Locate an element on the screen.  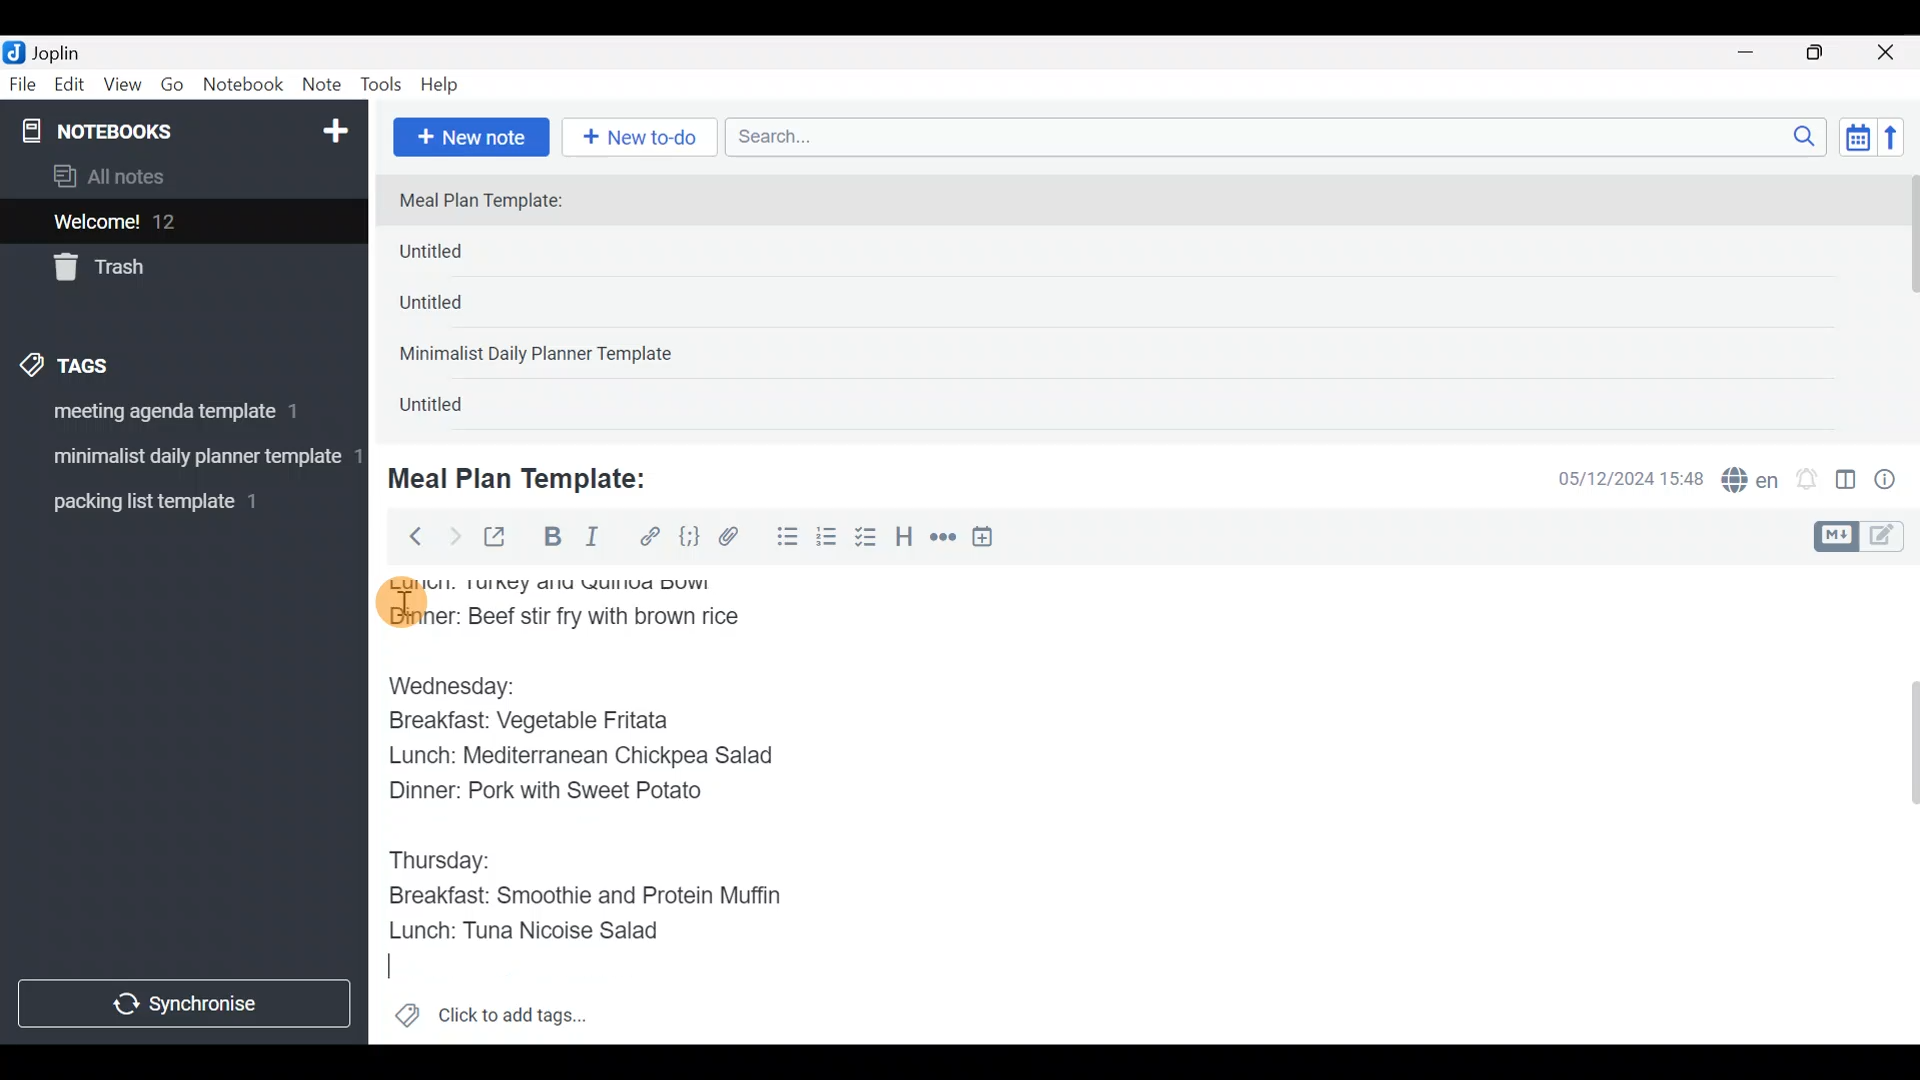
Lunch: Tuna Nicoise Salad is located at coordinates (541, 928).